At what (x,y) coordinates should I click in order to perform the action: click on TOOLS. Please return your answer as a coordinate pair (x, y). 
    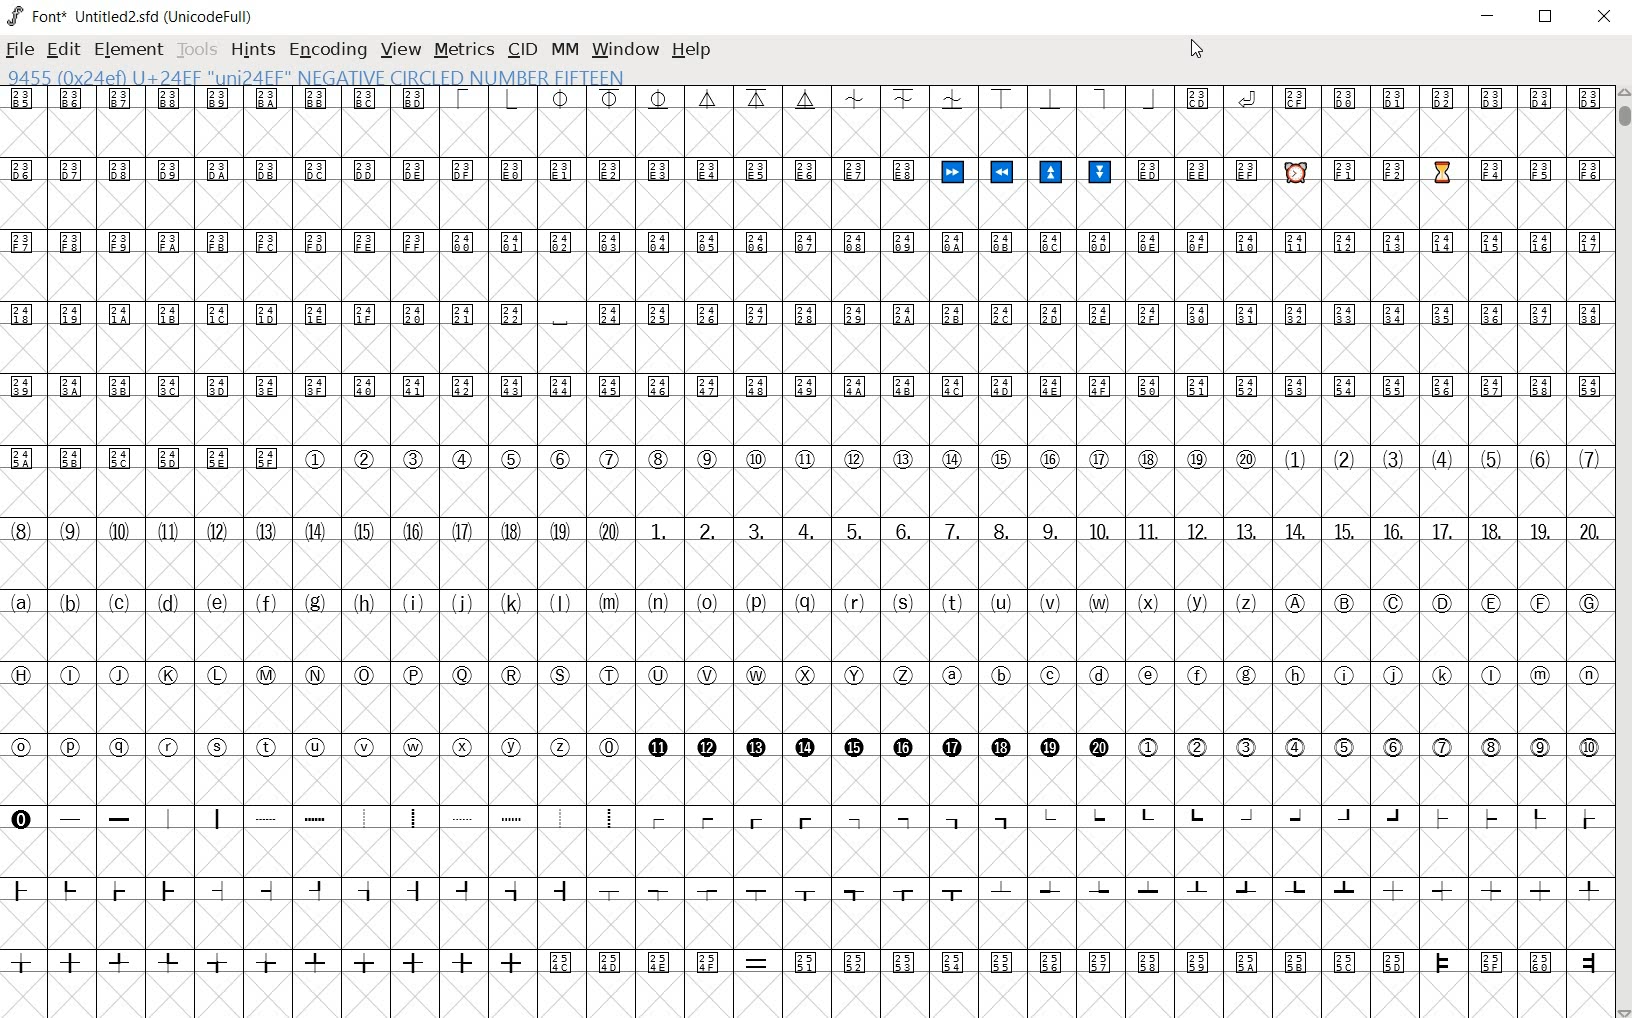
    Looking at the image, I should click on (198, 49).